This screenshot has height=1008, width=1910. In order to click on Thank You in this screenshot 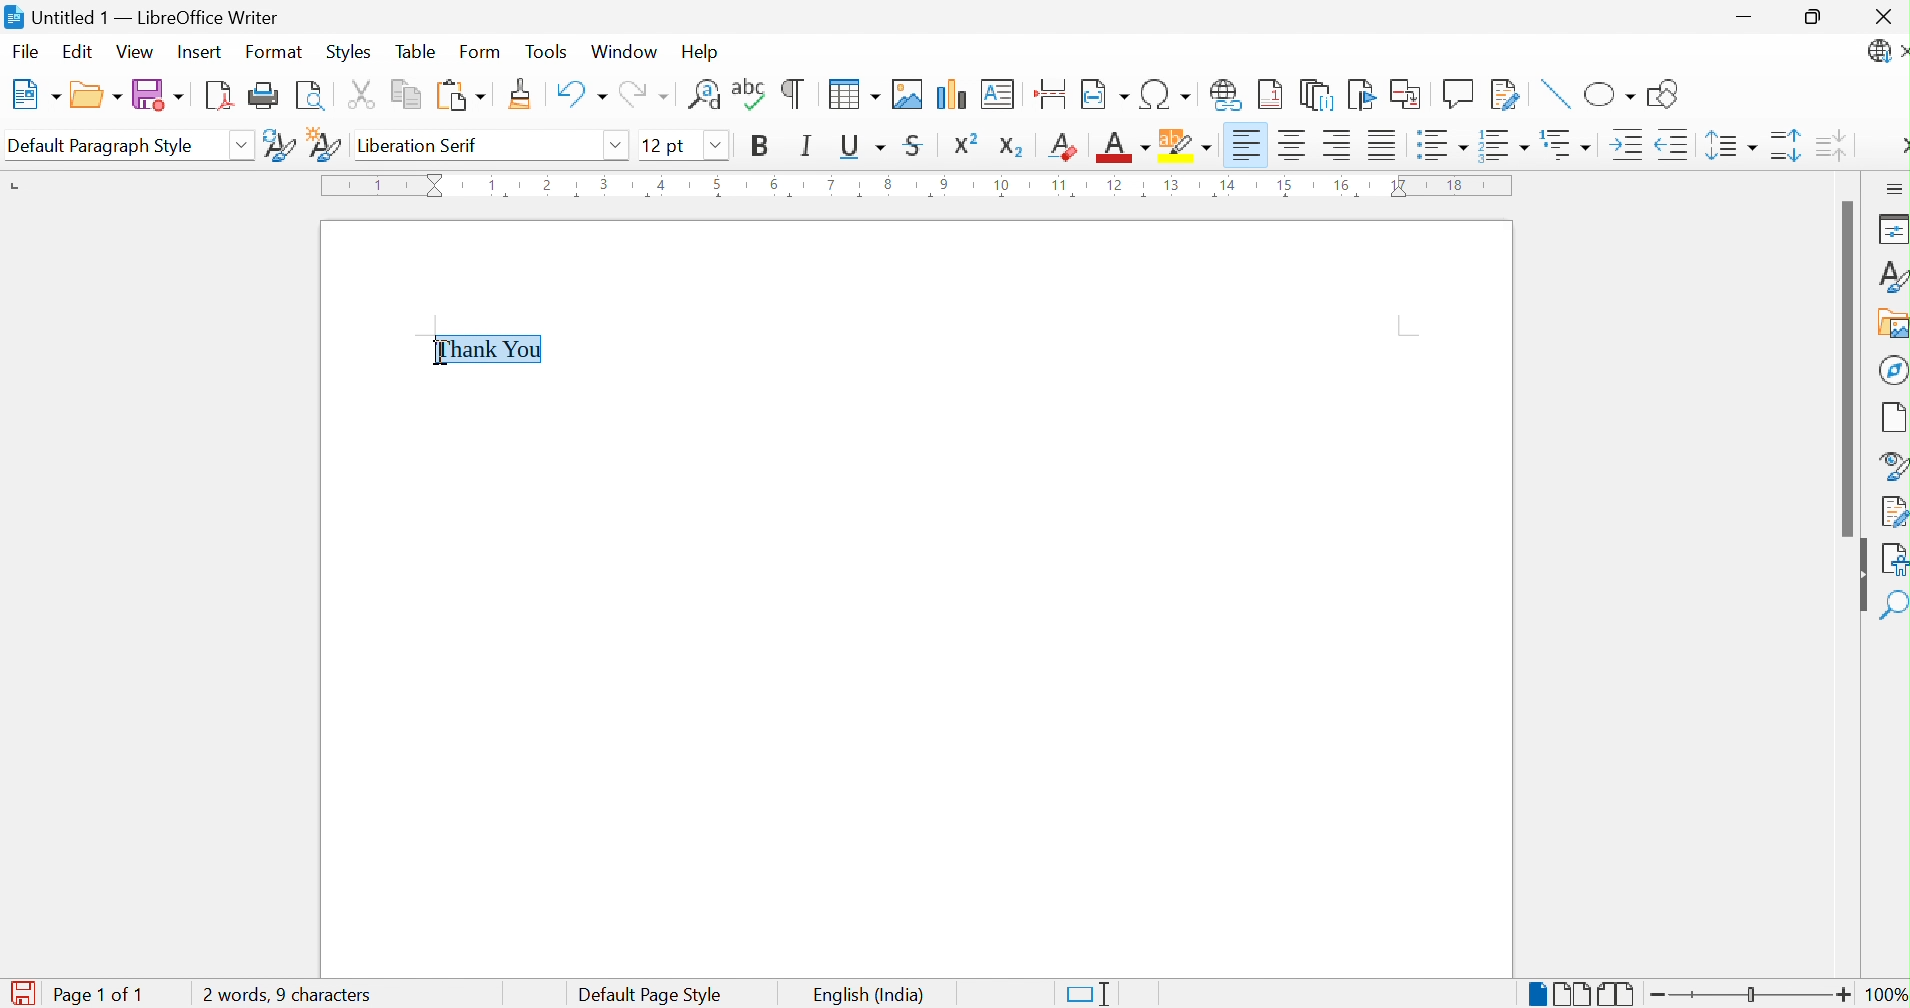, I will do `click(494, 350)`.